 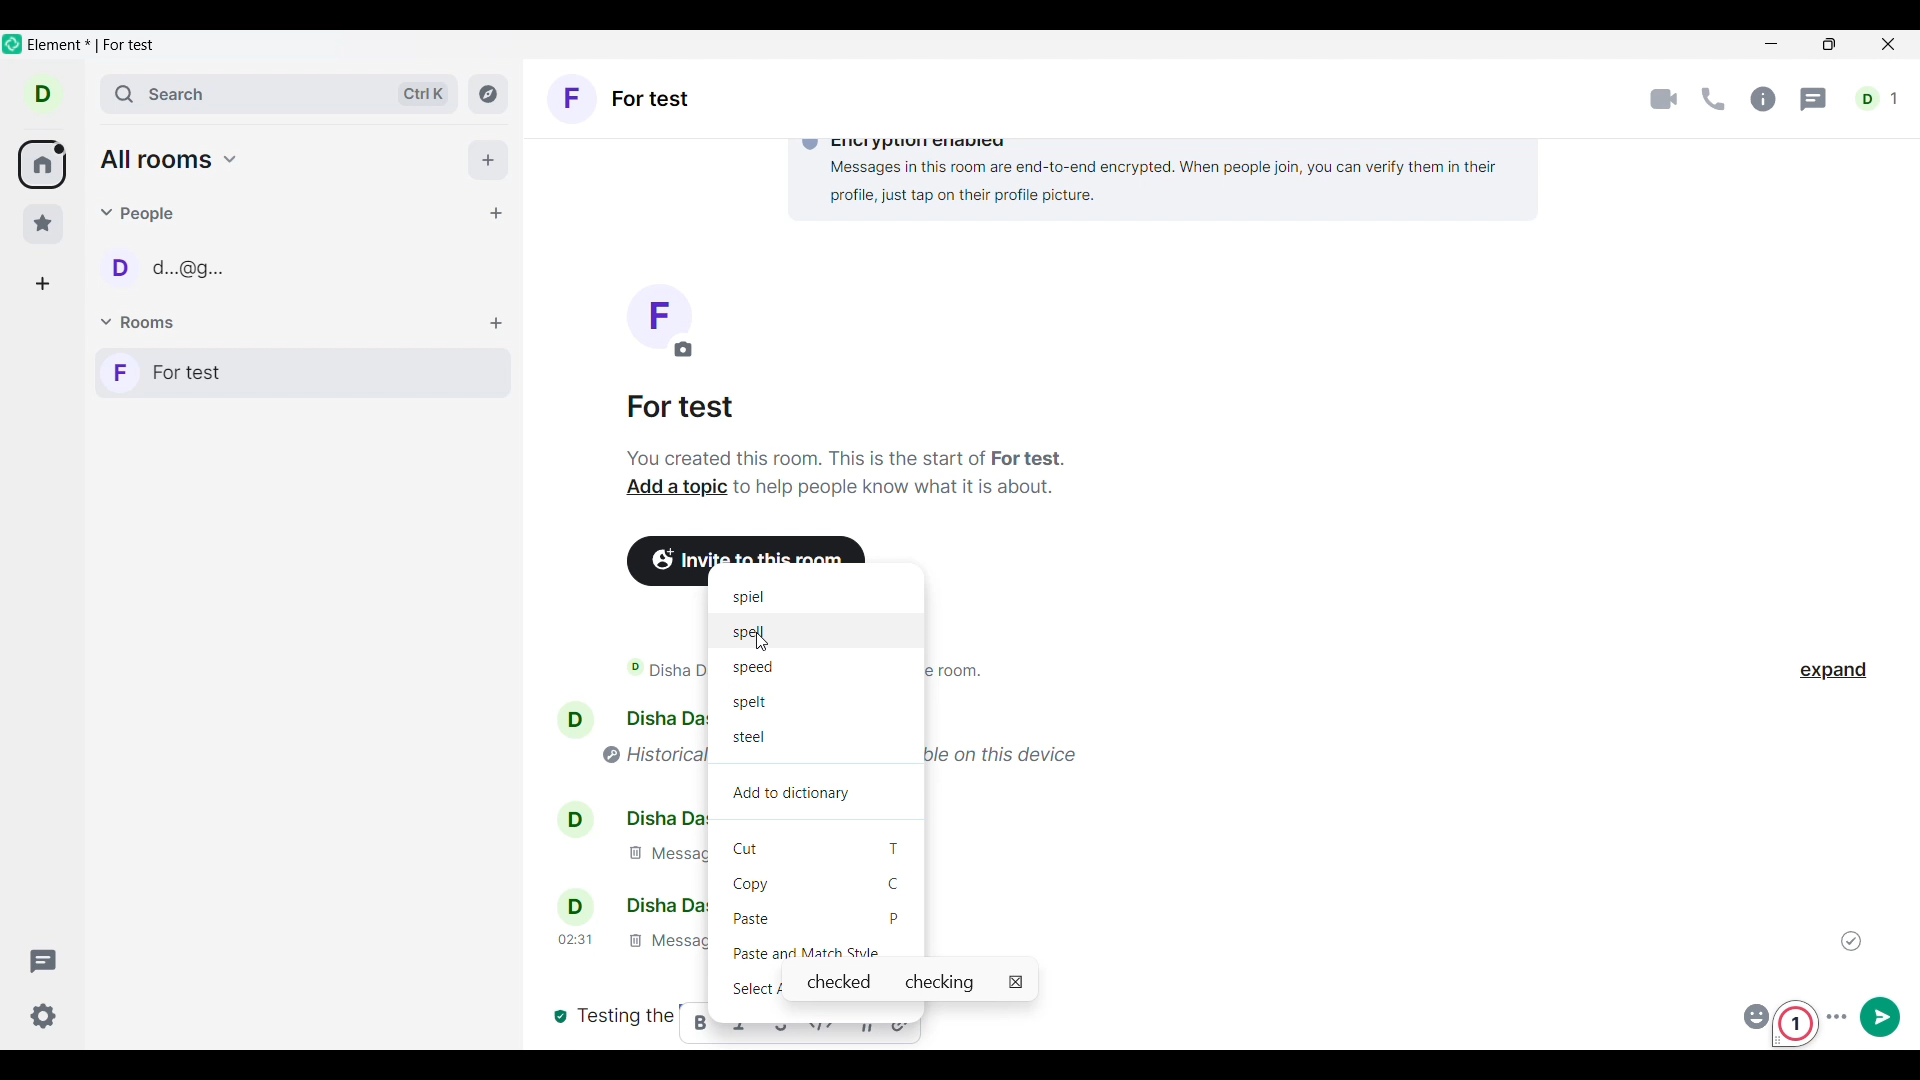 What do you see at coordinates (1016, 982) in the screenshot?
I see `close` at bounding box center [1016, 982].